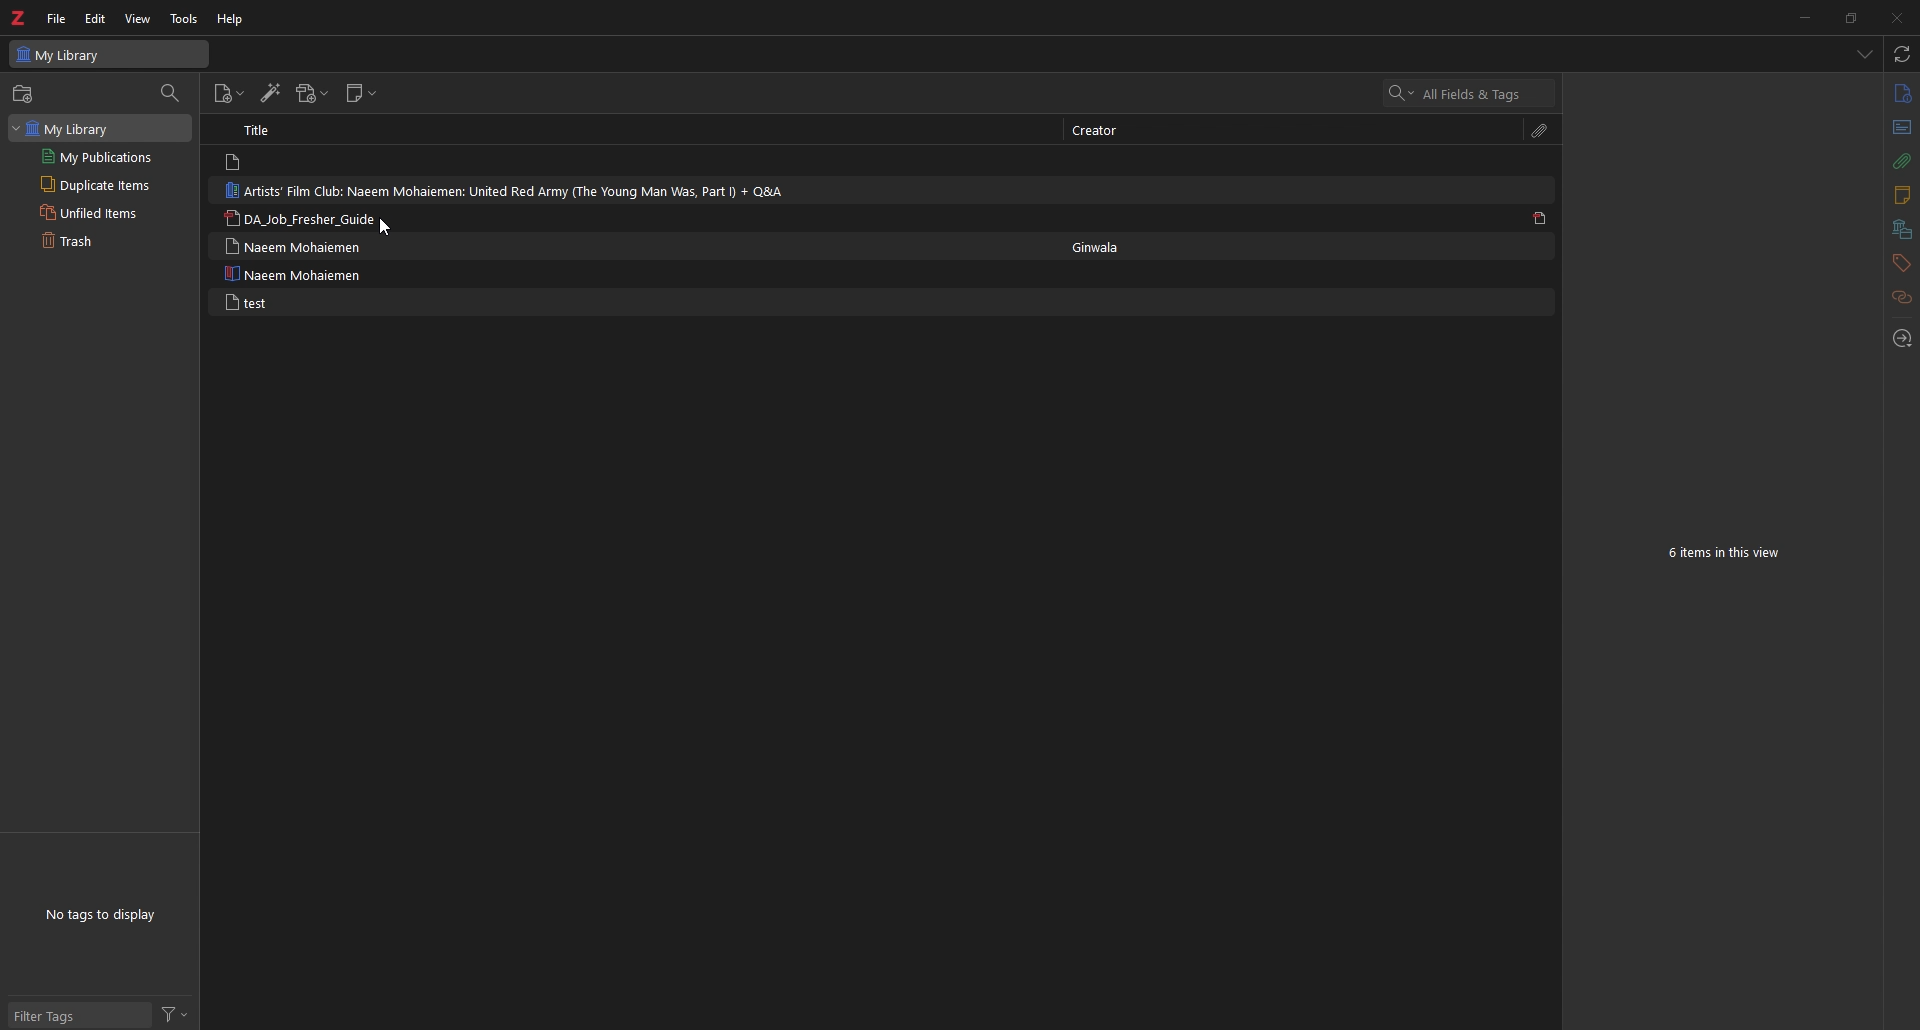 The width and height of the screenshot is (1920, 1030). What do you see at coordinates (1901, 127) in the screenshot?
I see `abstract` at bounding box center [1901, 127].